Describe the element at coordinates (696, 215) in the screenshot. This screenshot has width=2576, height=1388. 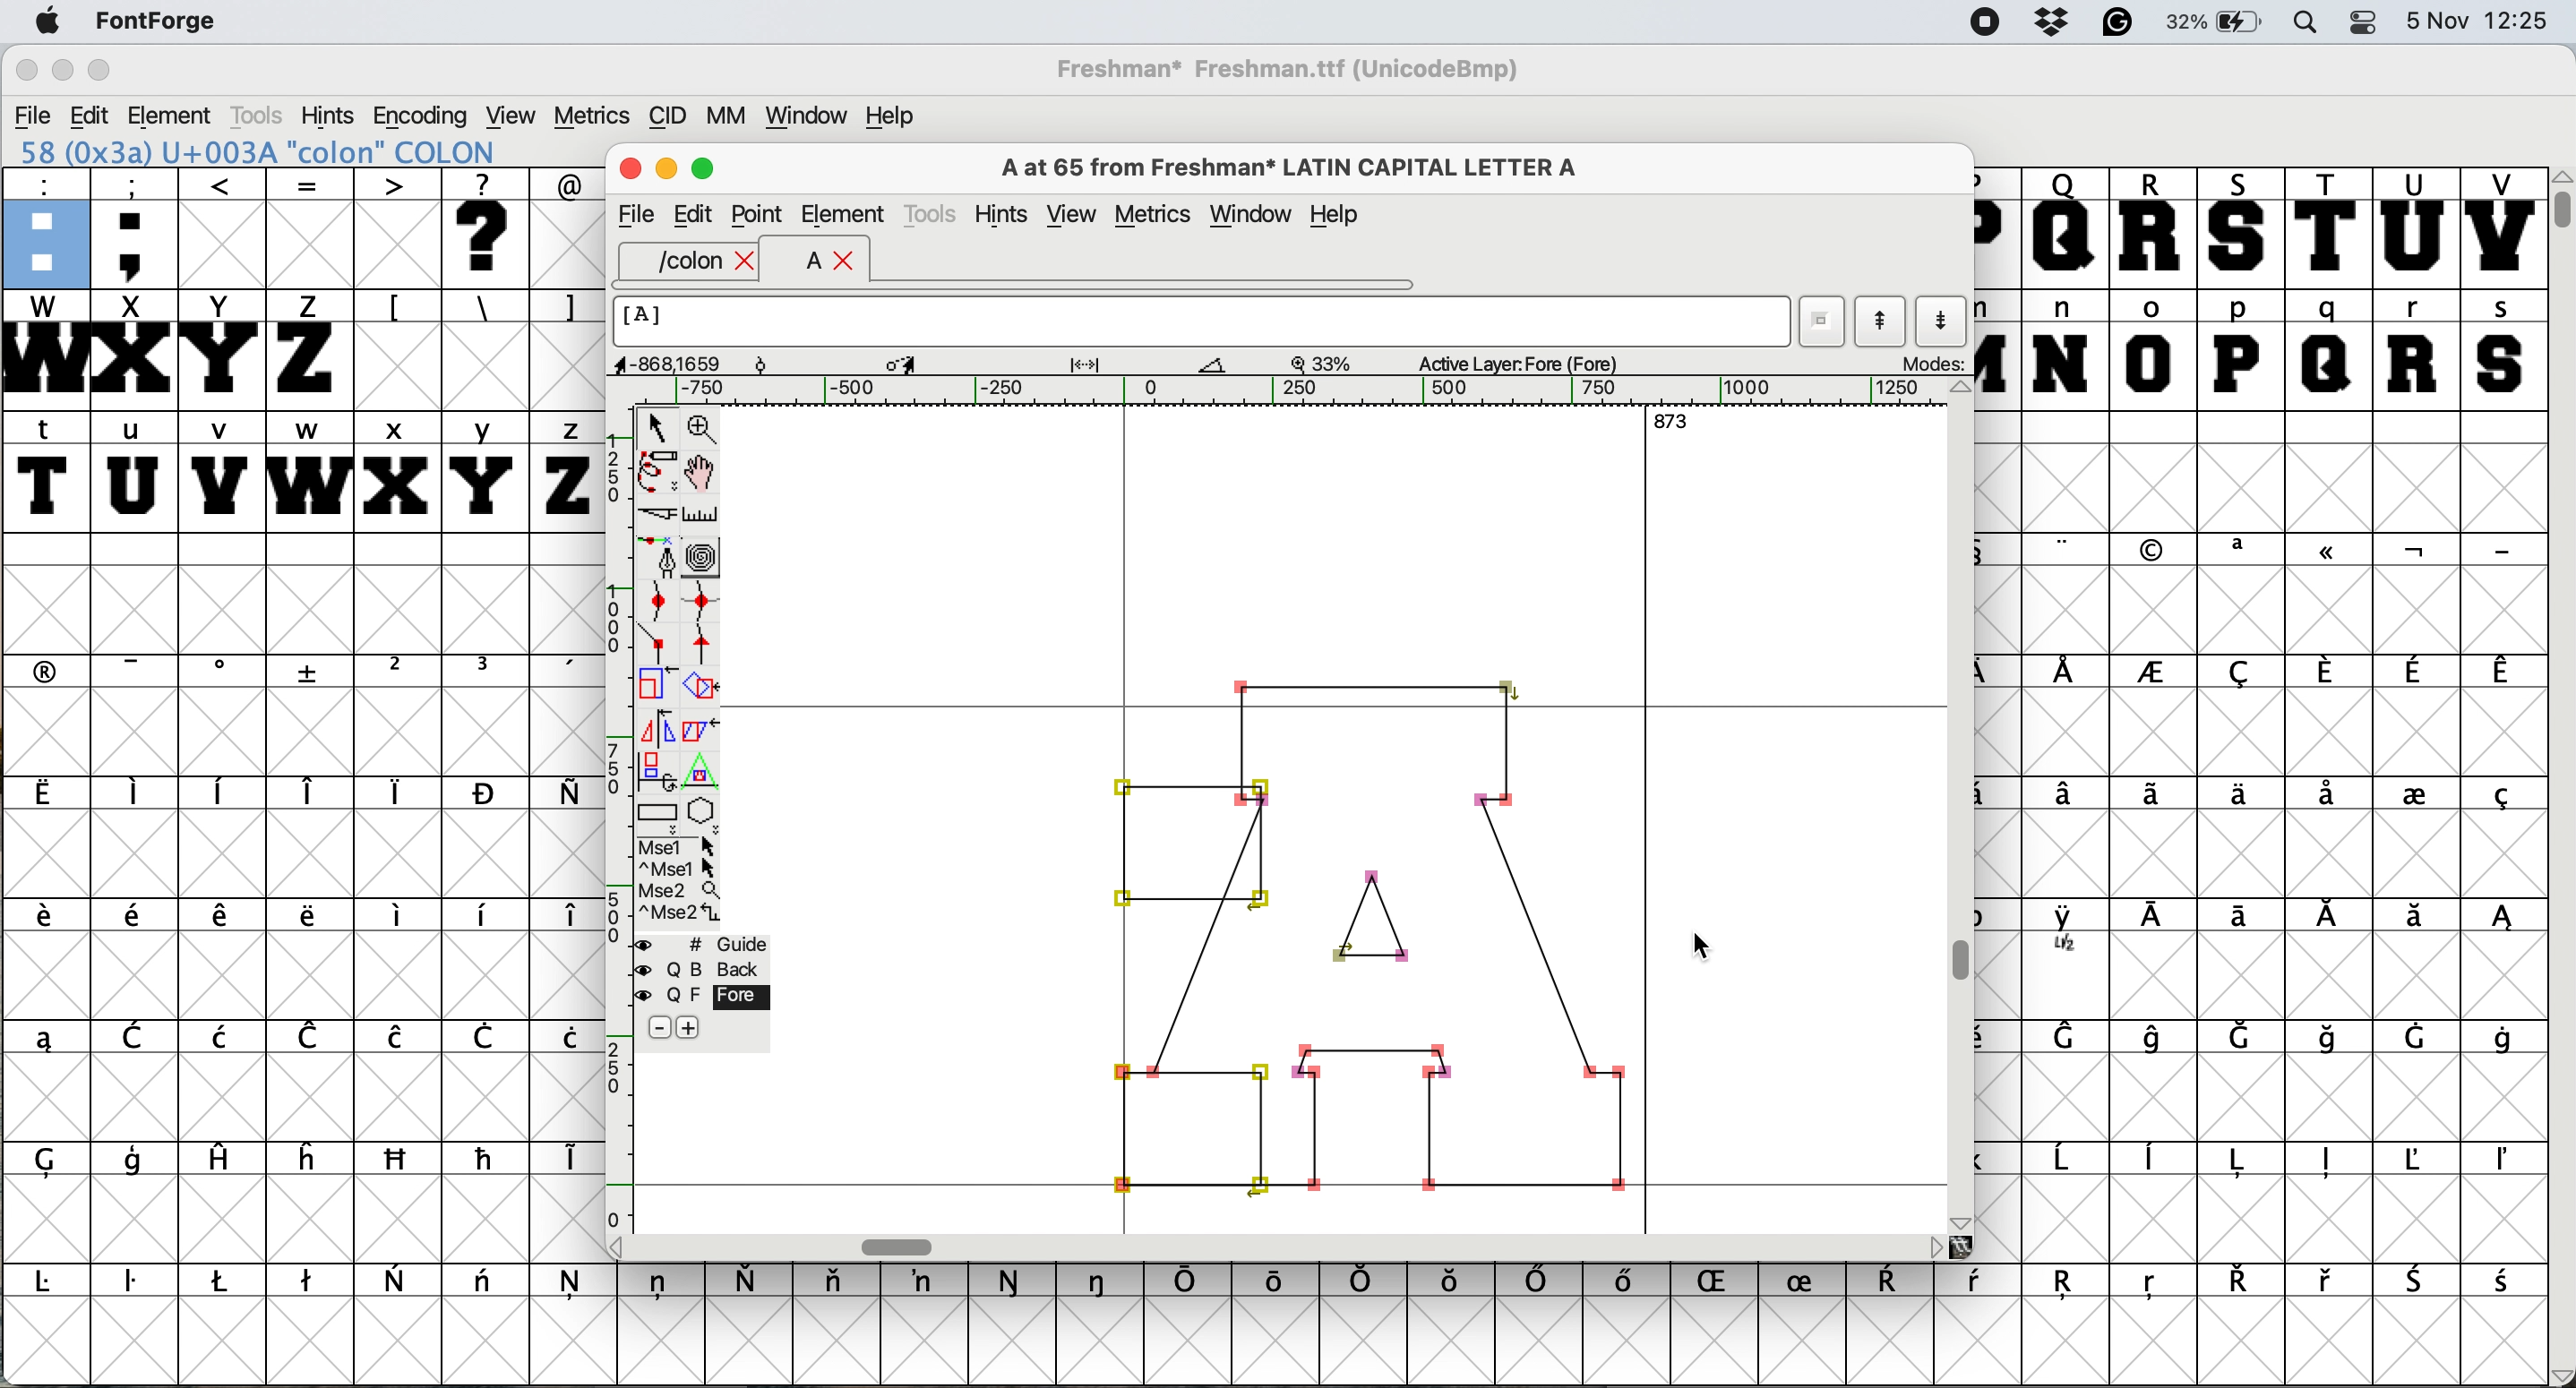
I see `edit` at that location.